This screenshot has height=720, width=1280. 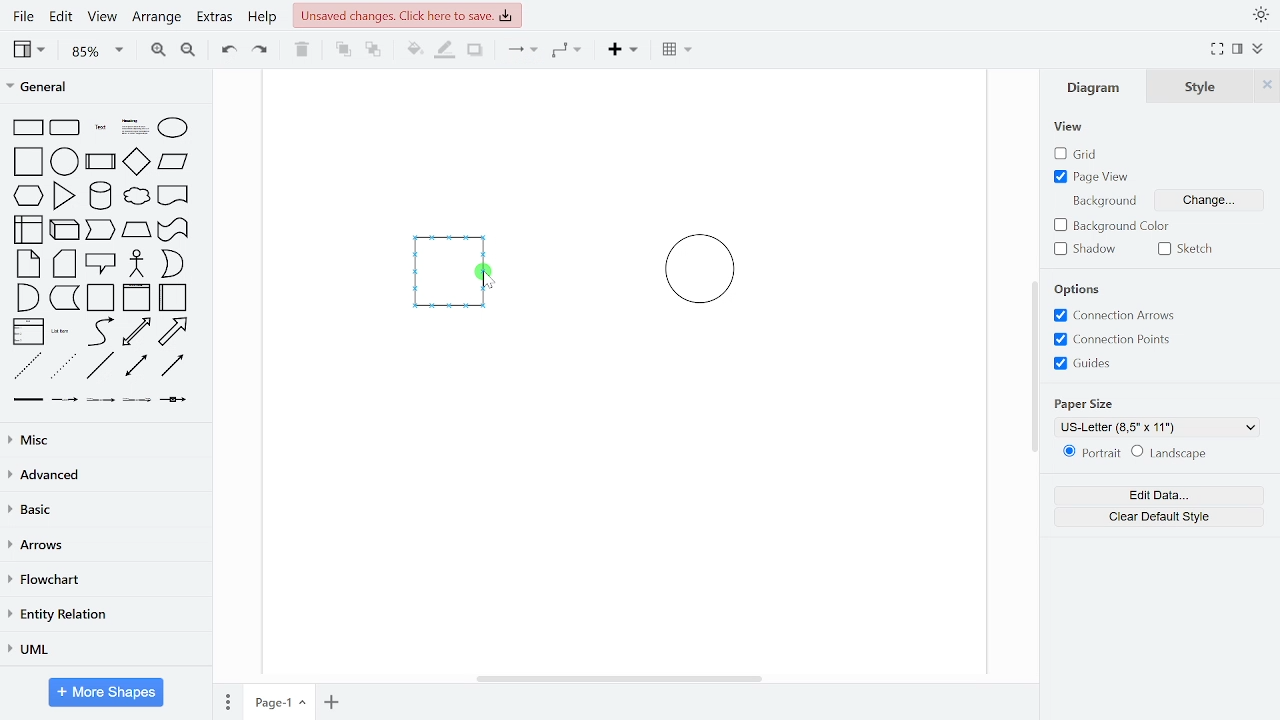 What do you see at coordinates (279, 701) in the screenshot?
I see `current page` at bounding box center [279, 701].